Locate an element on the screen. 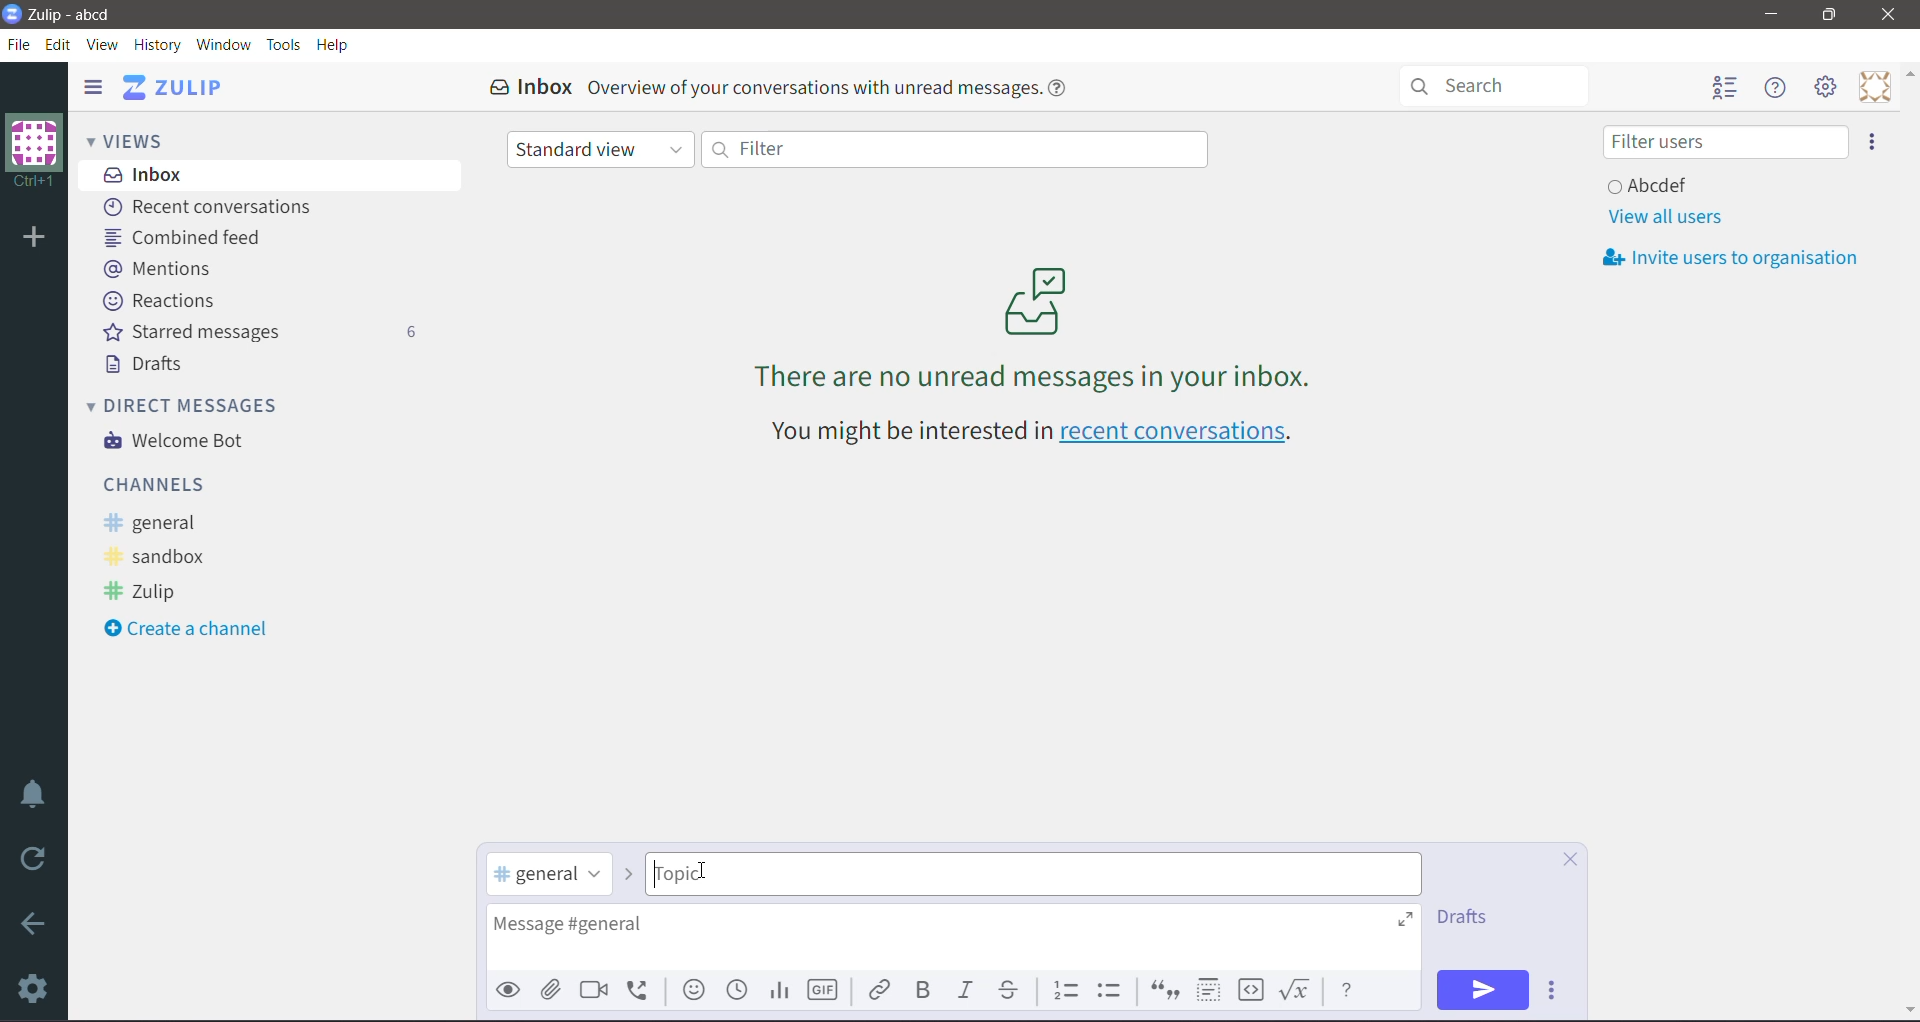 The height and width of the screenshot is (1022, 1920). Go Back is located at coordinates (34, 923).